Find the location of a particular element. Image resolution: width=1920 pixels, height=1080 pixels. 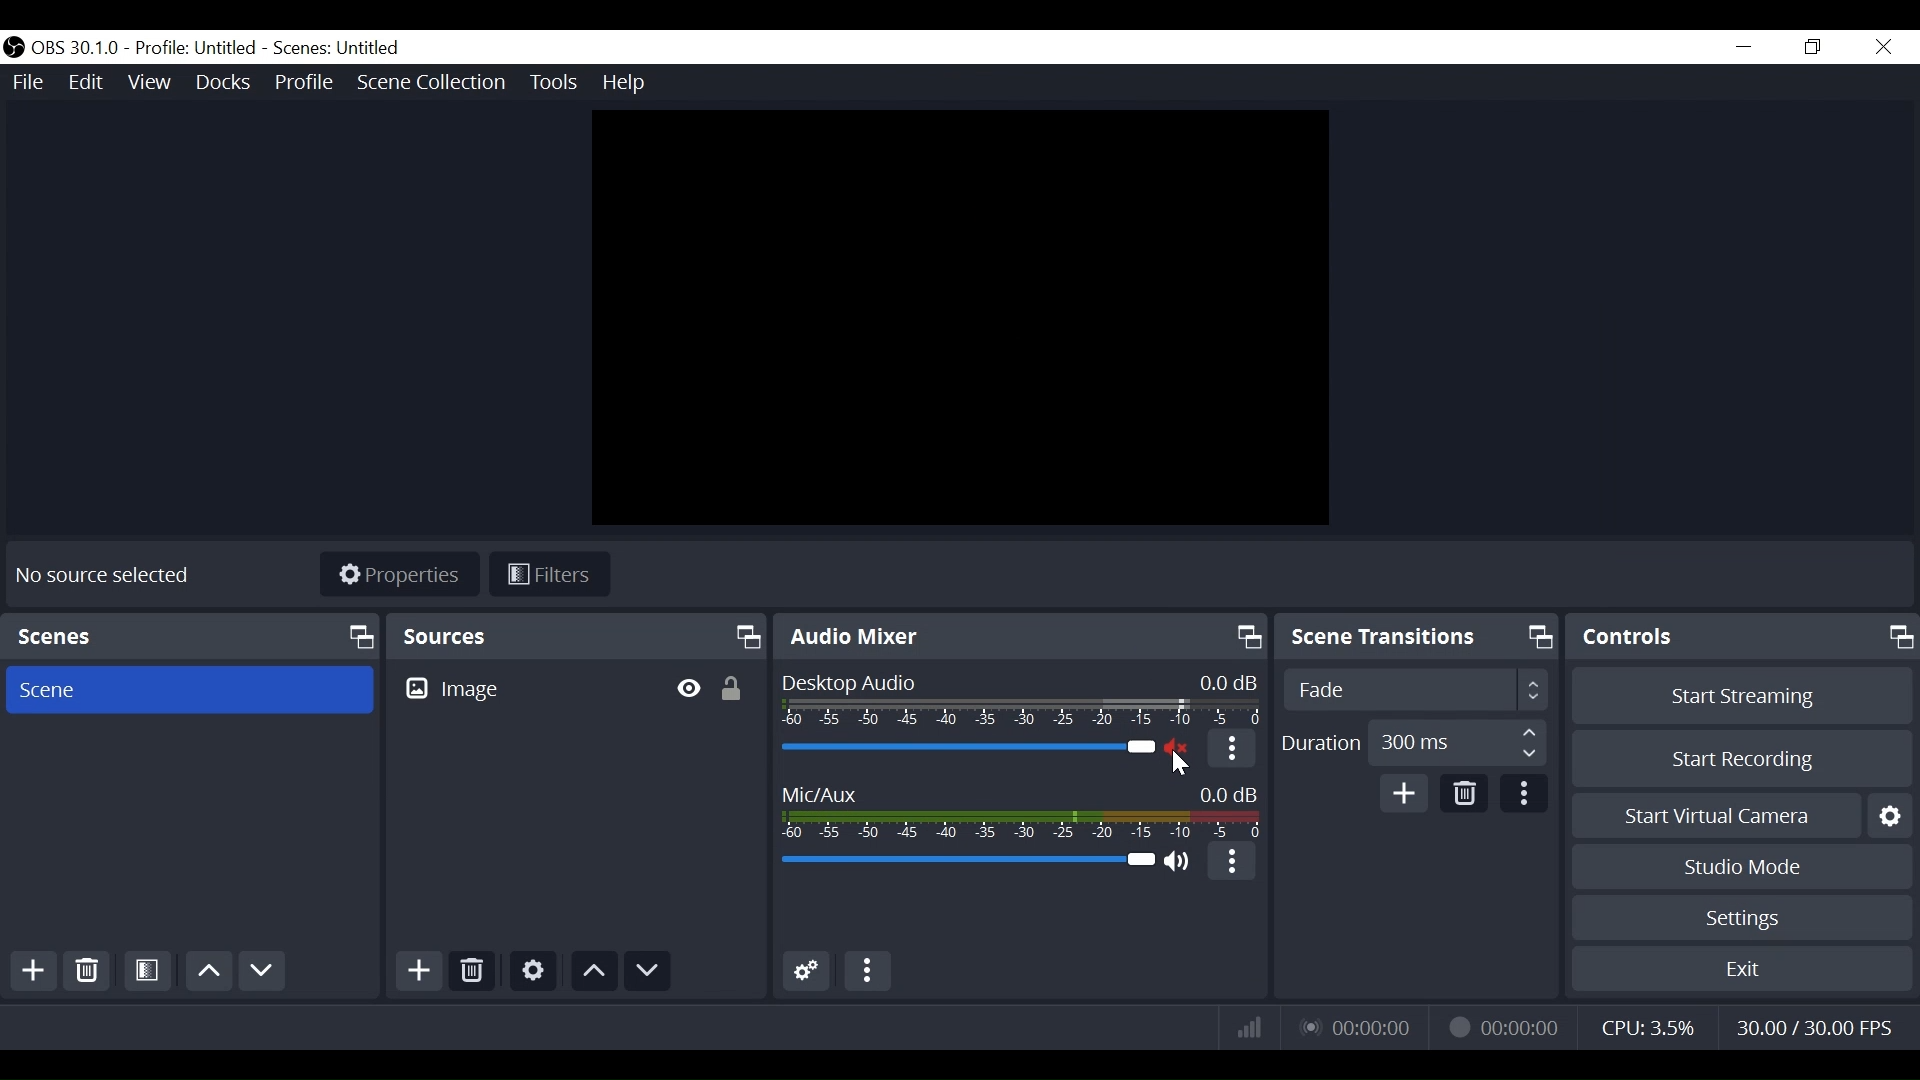

Scene Name is located at coordinates (343, 48).